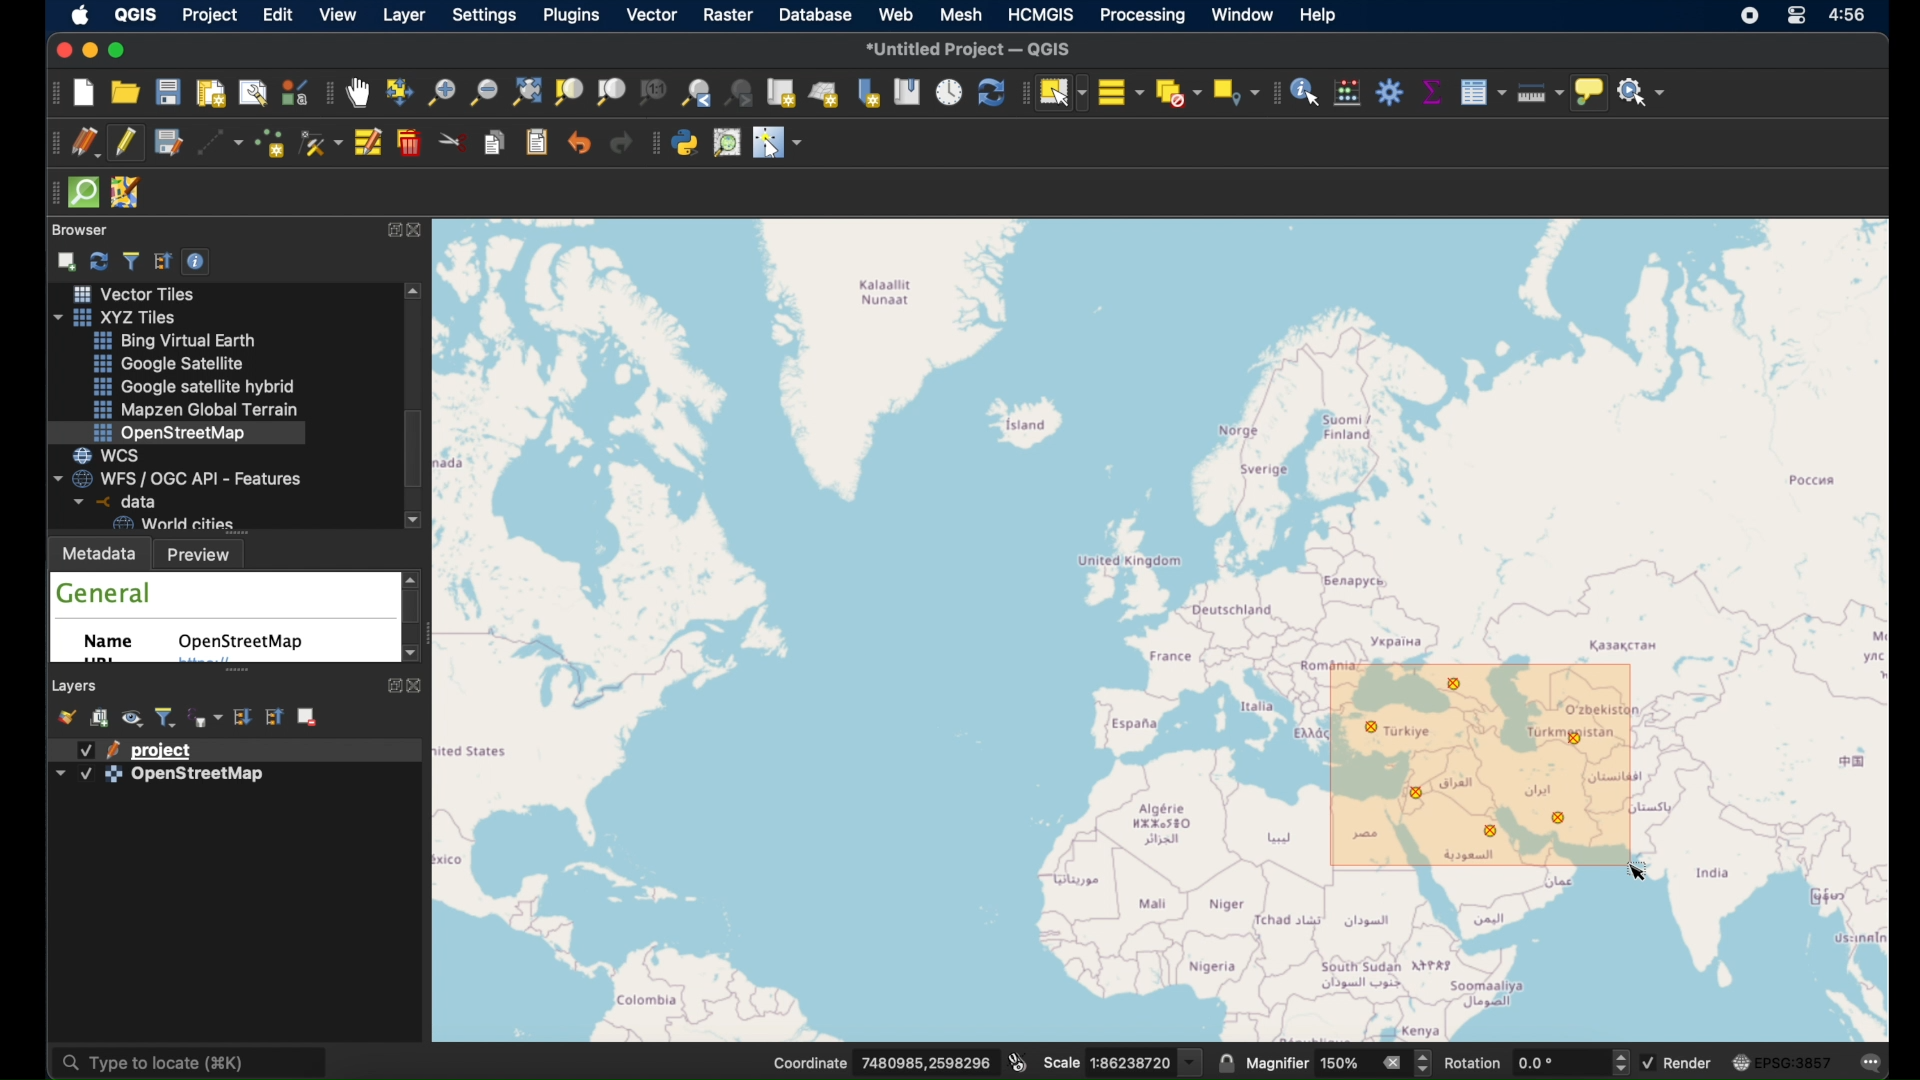  What do you see at coordinates (416, 292) in the screenshot?
I see `scroll up arrow` at bounding box center [416, 292].